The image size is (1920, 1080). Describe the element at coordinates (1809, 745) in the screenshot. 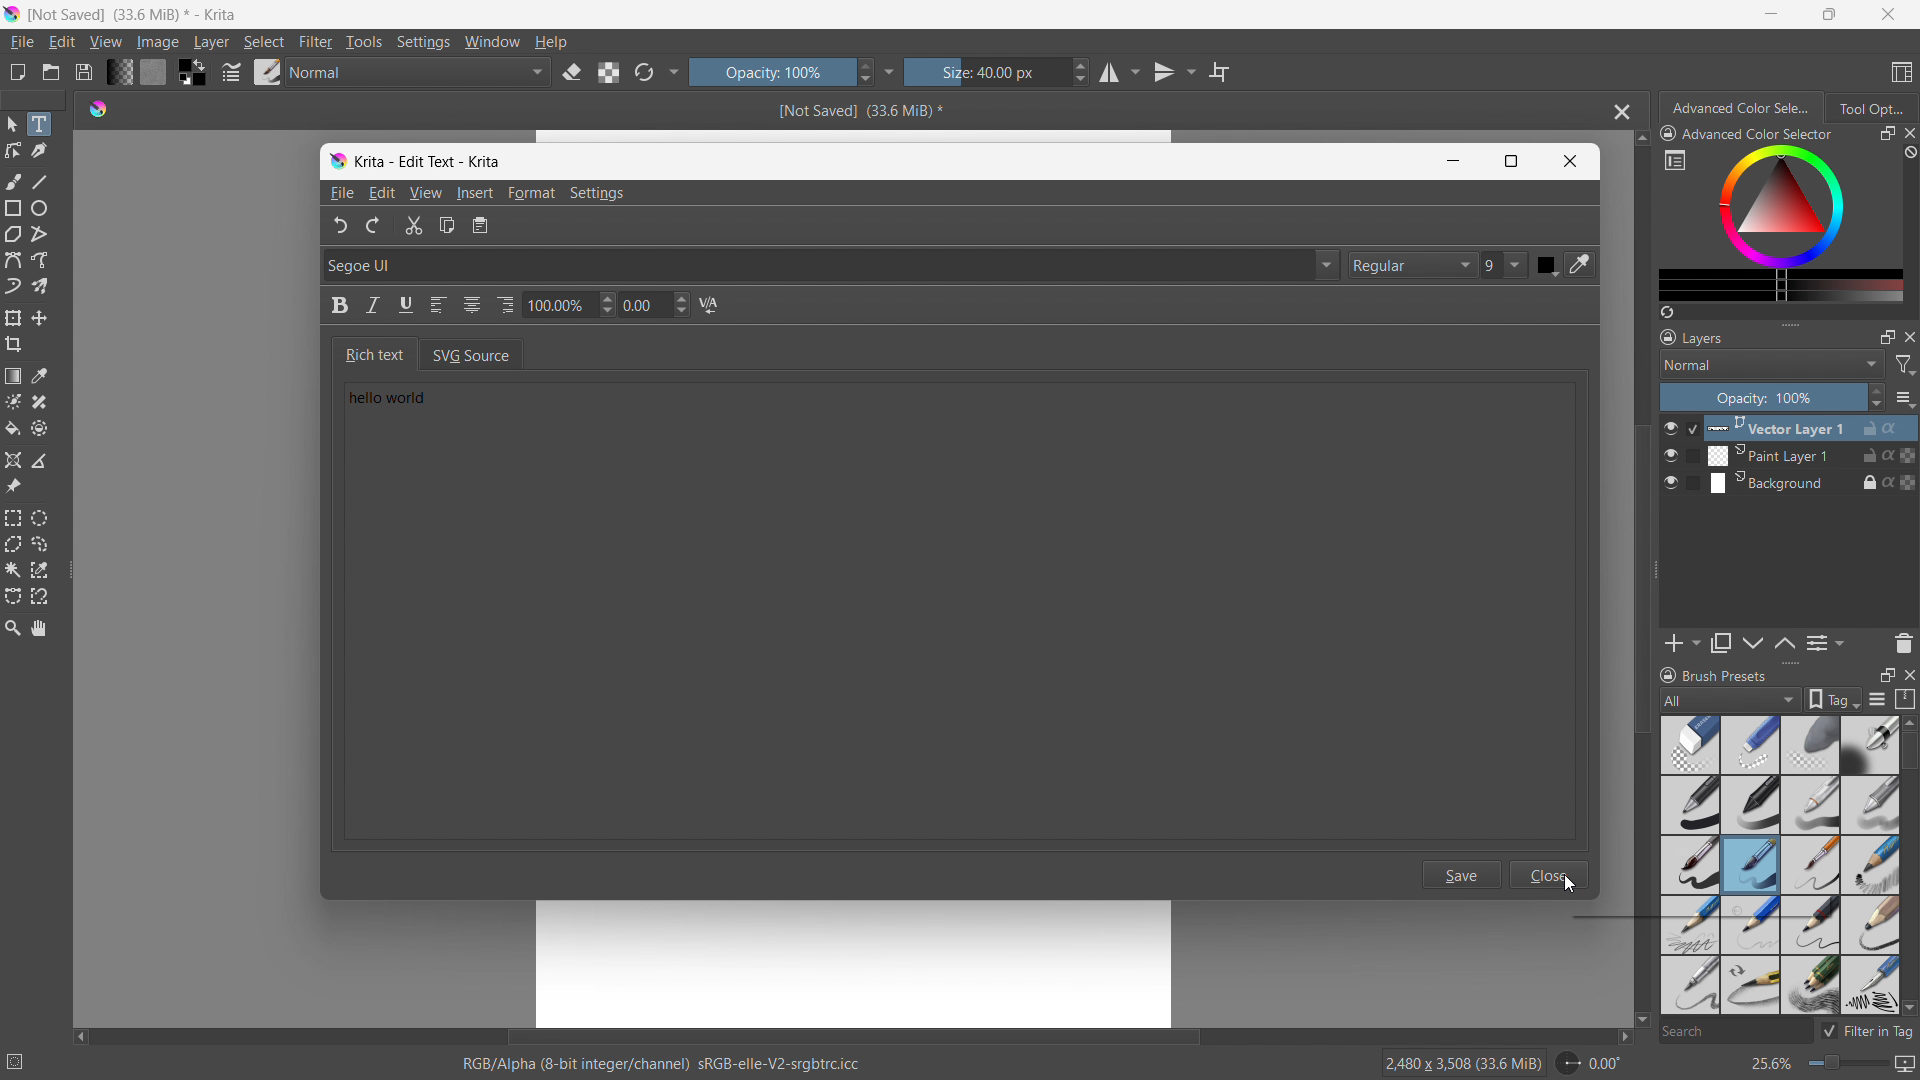

I see `blur` at that location.